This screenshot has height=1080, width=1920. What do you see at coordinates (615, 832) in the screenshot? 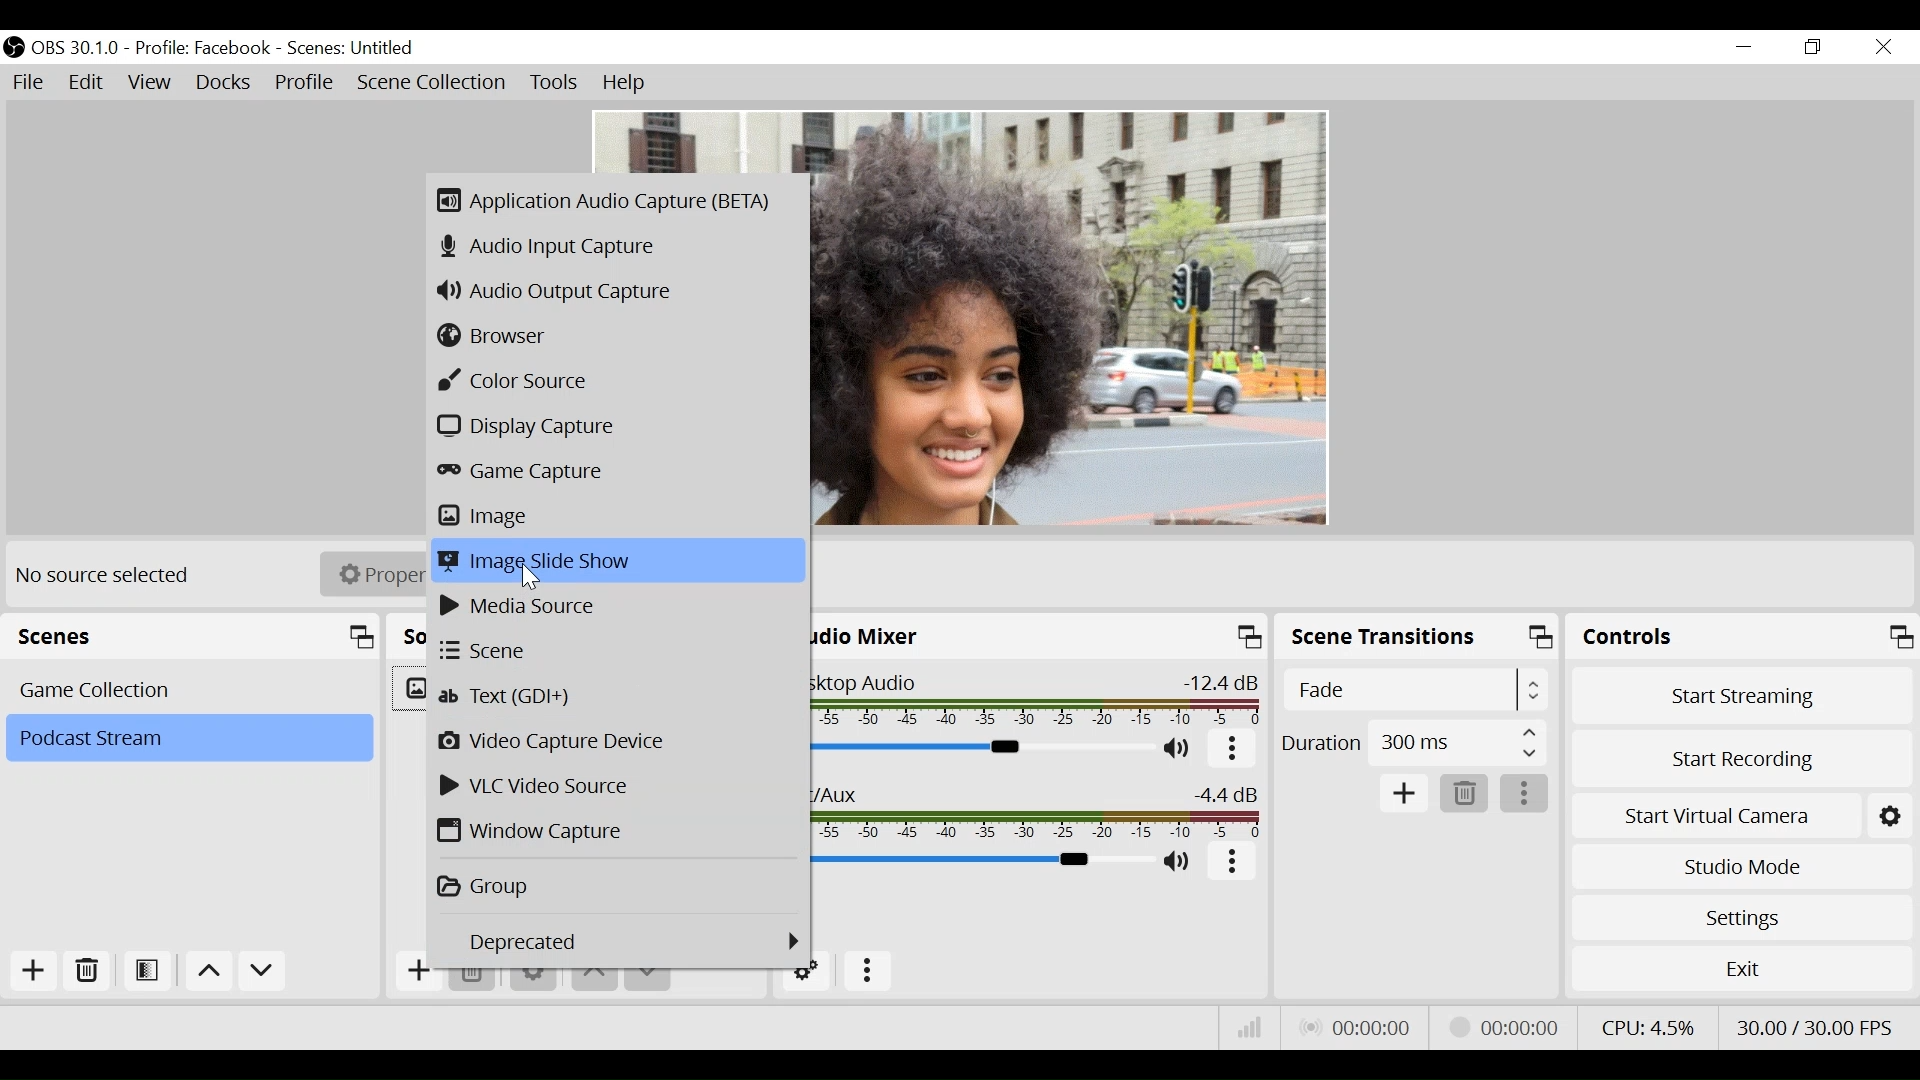
I see `Window Capture` at bounding box center [615, 832].